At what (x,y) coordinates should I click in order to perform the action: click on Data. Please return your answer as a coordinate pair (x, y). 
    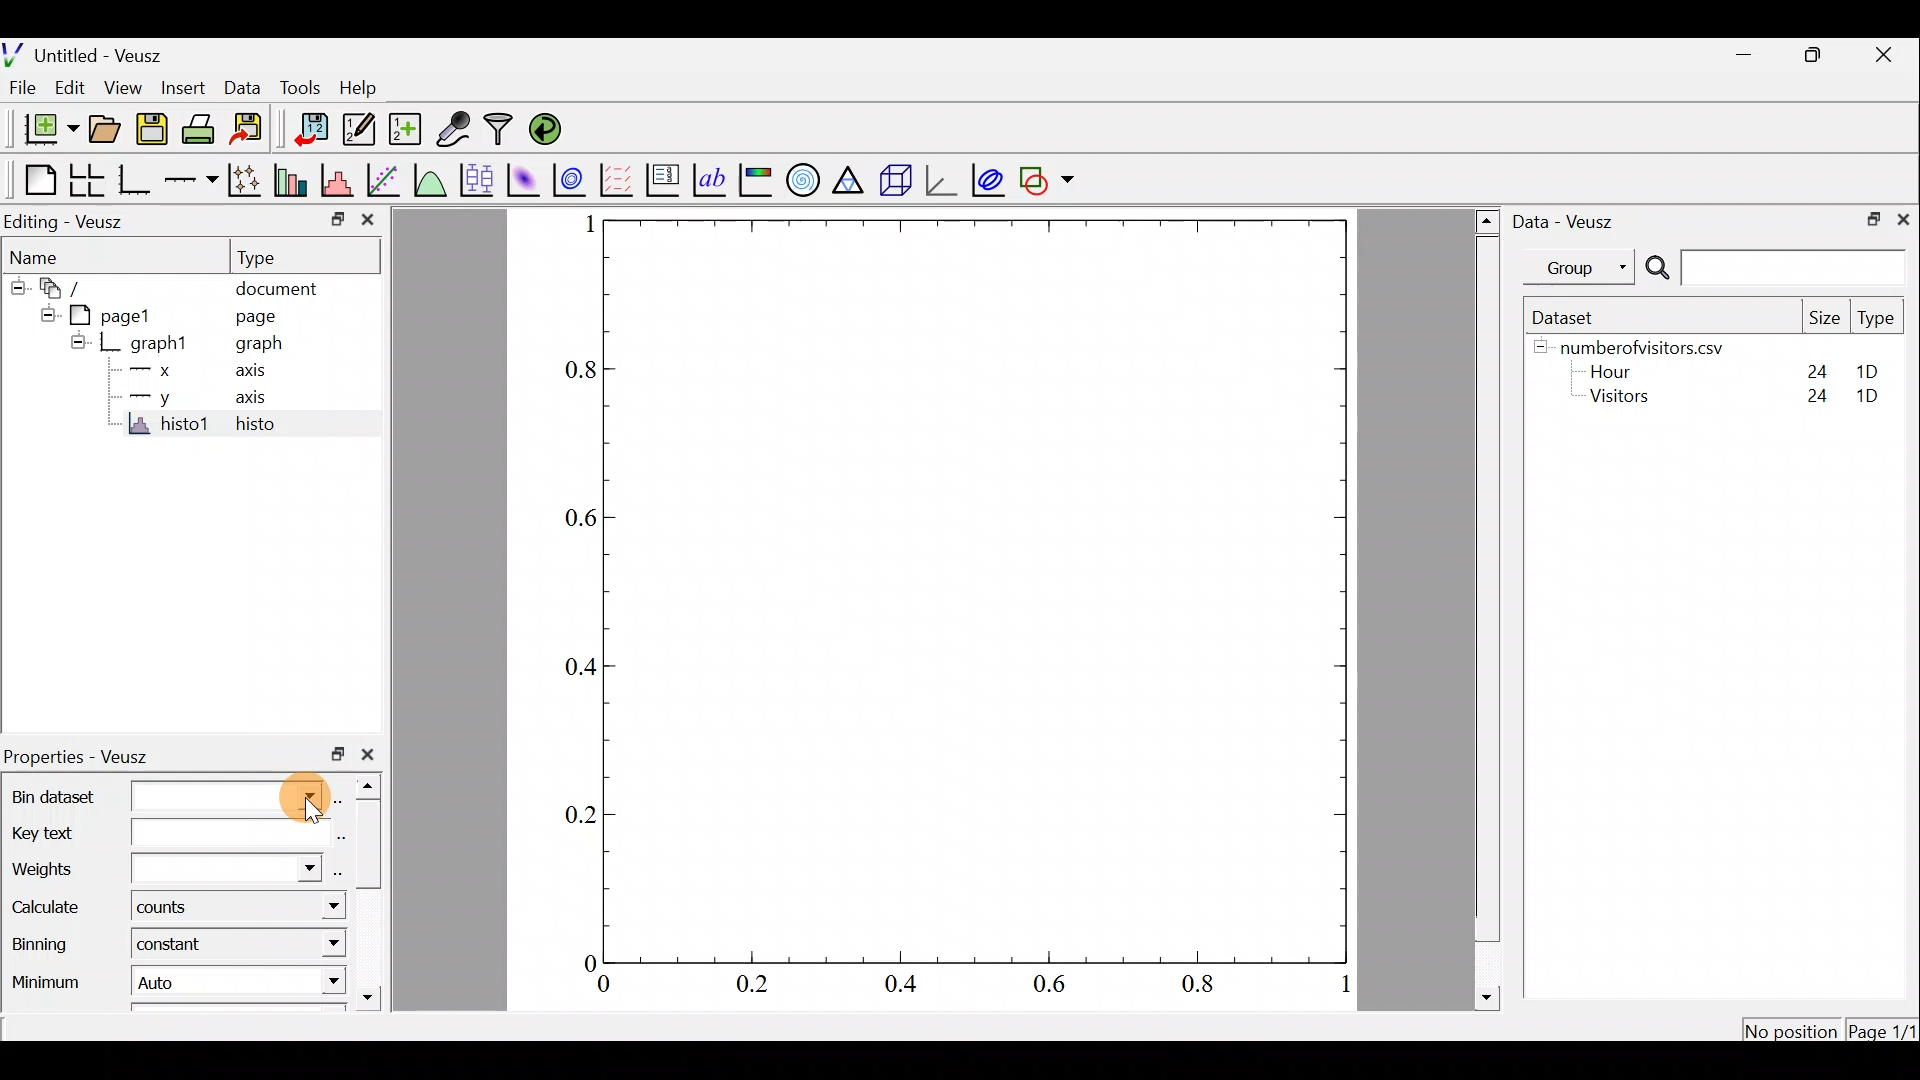
    Looking at the image, I should click on (241, 86).